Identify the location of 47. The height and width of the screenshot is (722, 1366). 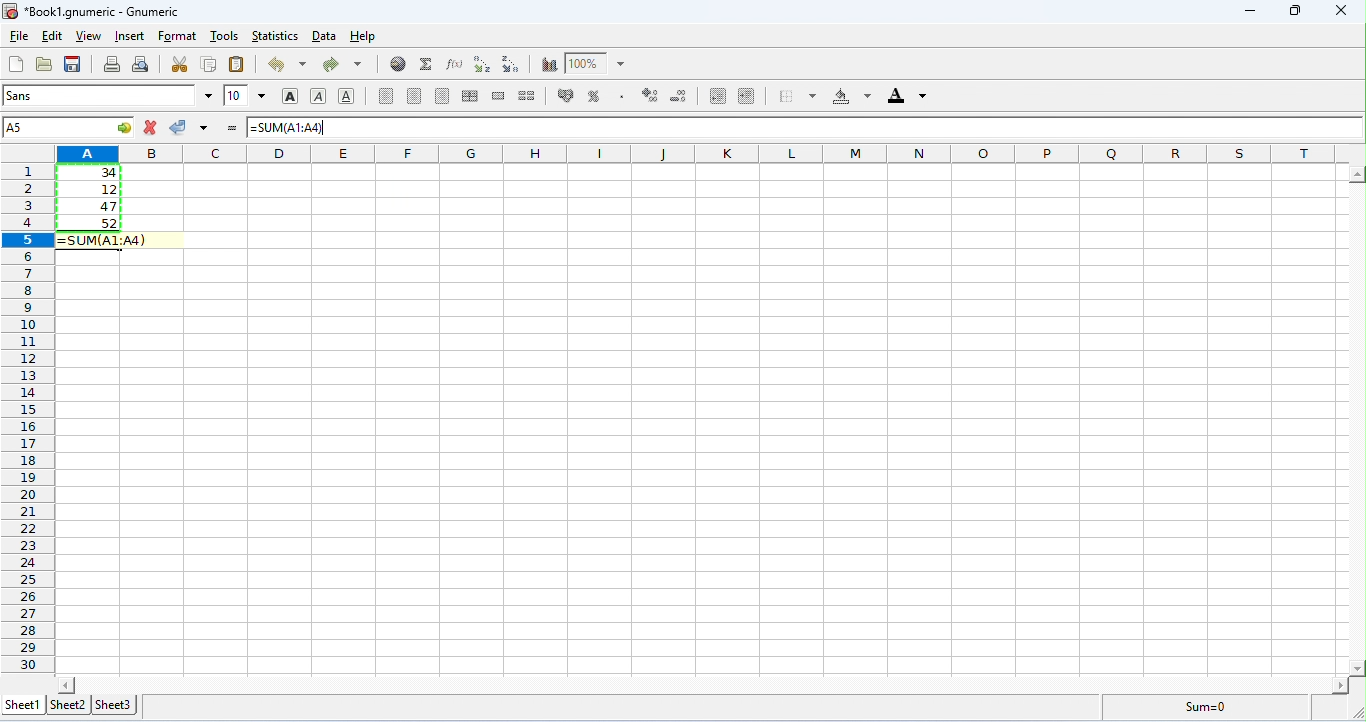
(93, 207).